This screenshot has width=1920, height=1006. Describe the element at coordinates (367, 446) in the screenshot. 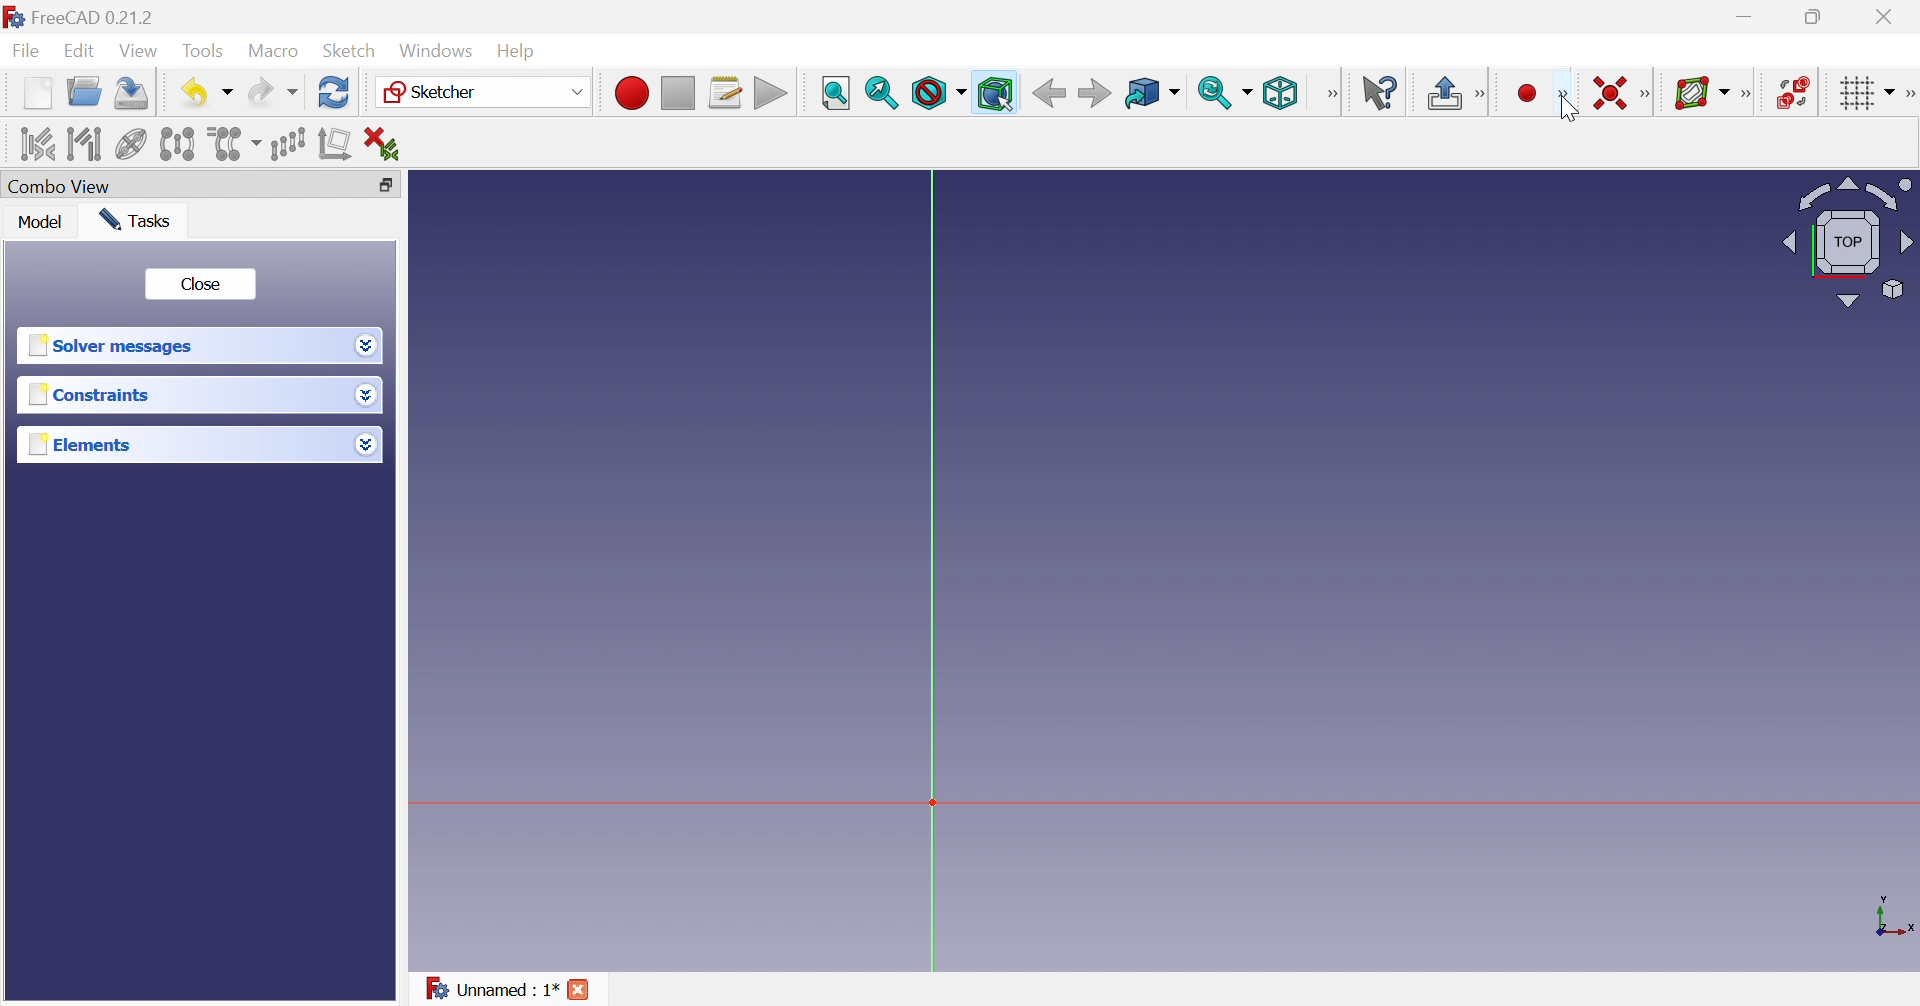

I see `Drop down` at that location.